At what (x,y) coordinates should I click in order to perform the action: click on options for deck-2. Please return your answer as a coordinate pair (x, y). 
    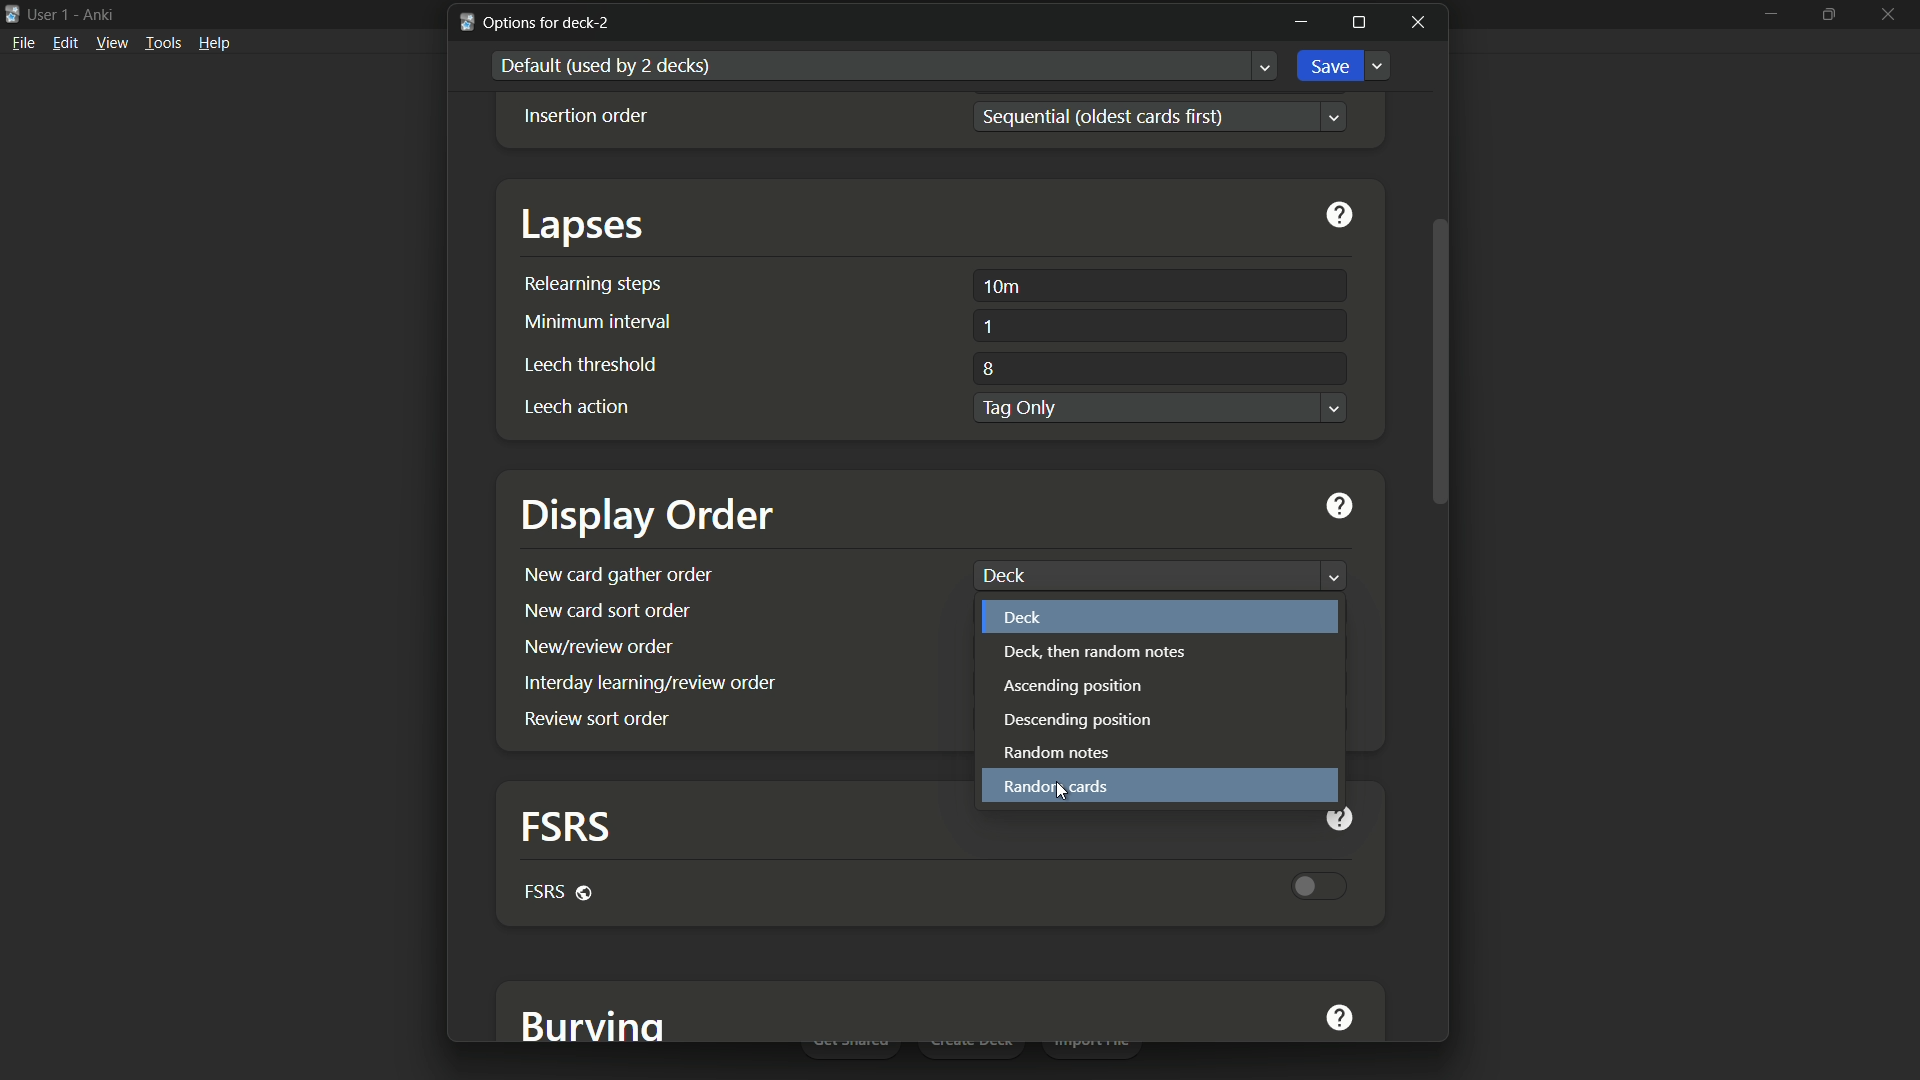
    Looking at the image, I should click on (537, 22).